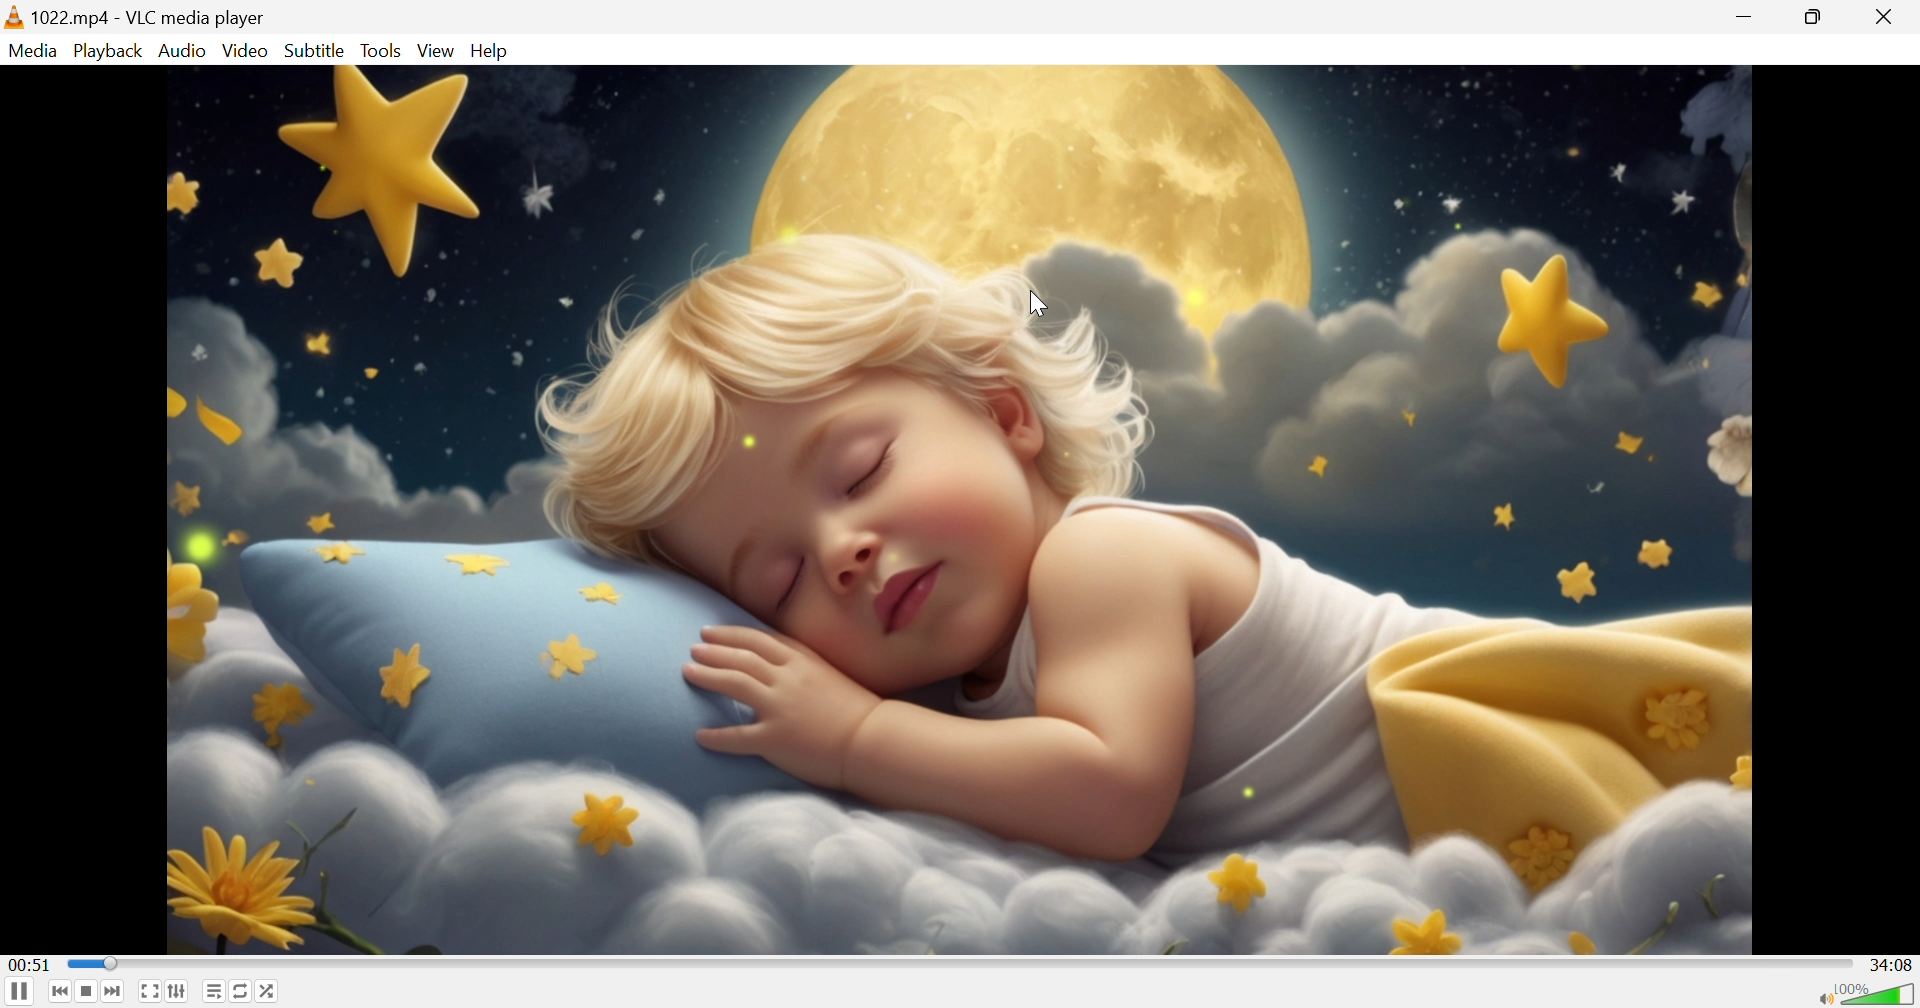 The image size is (1920, 1008). What do you see at coordinates (435, 51) in the screenshot?
I see `View` at bounding box center [435, 51].